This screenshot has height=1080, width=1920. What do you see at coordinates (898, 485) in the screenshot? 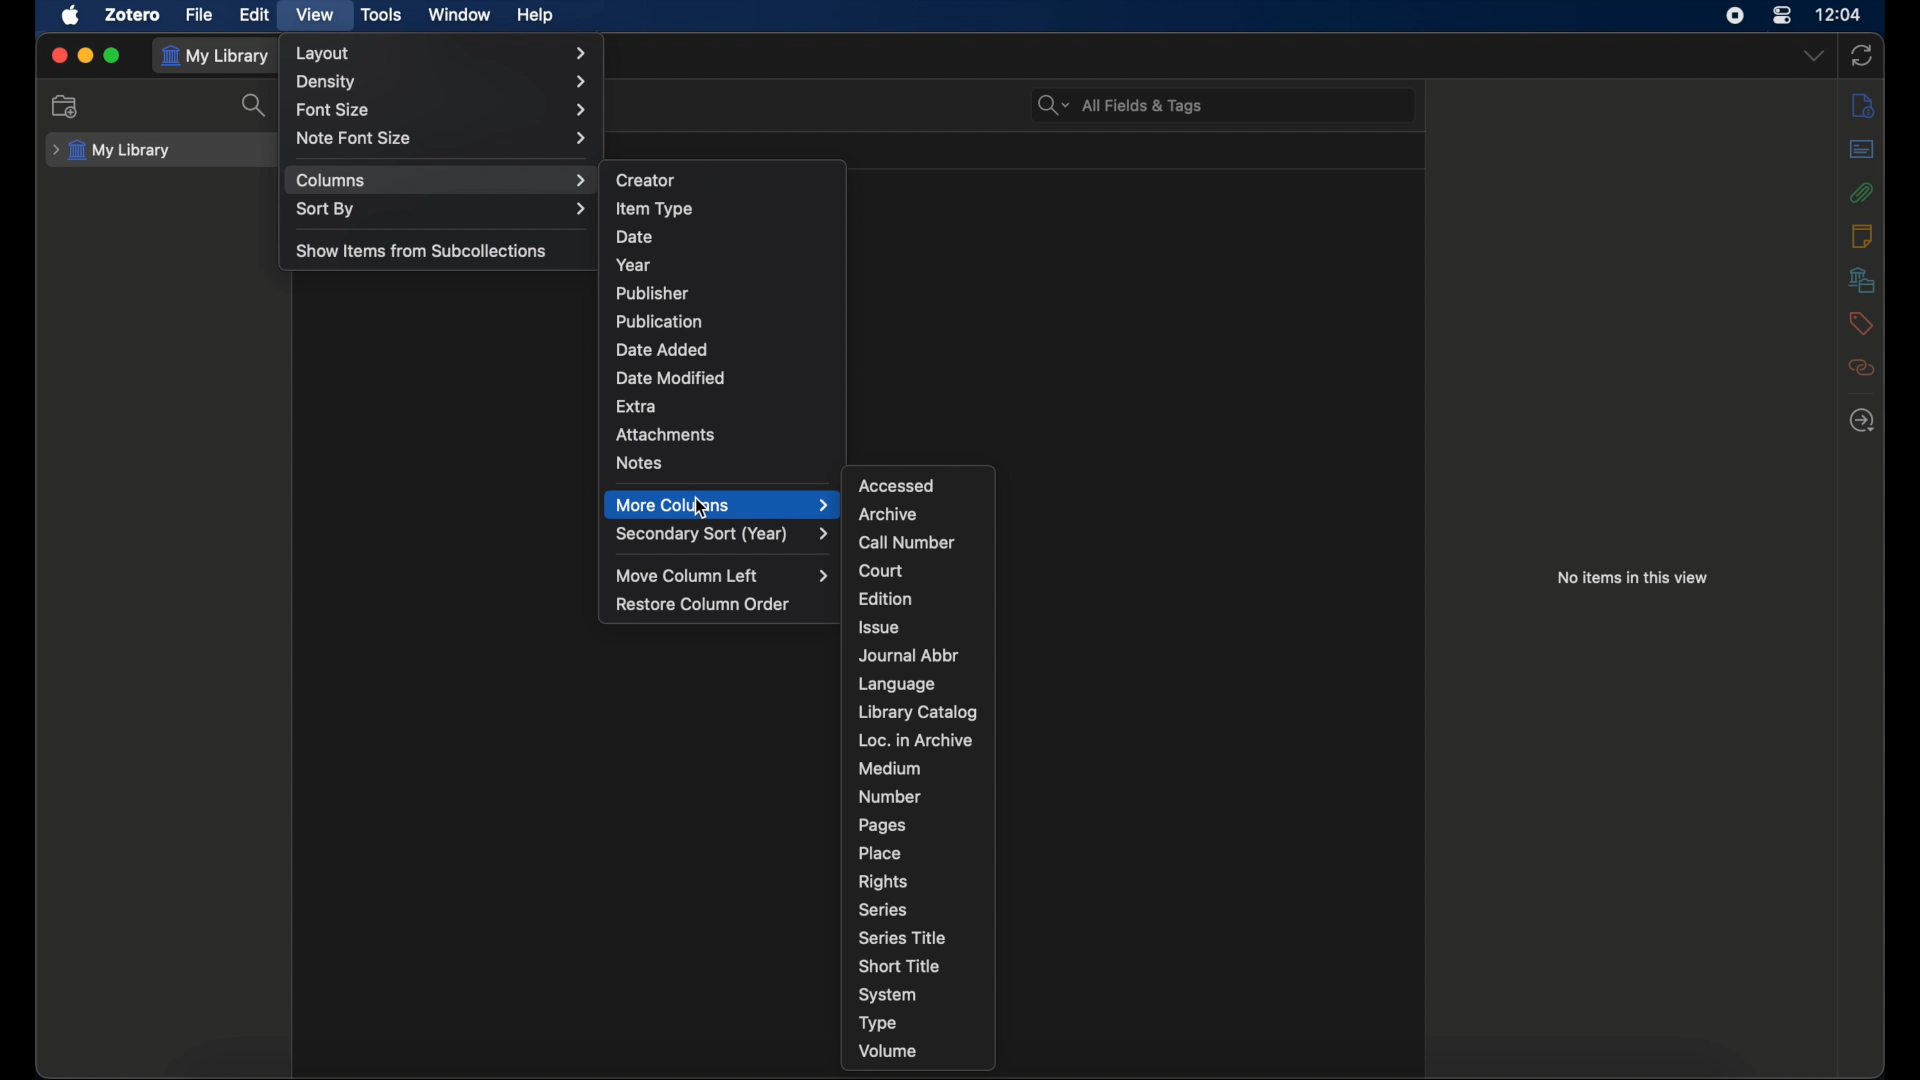
I see `accessed` at bounding box center [898, 485].